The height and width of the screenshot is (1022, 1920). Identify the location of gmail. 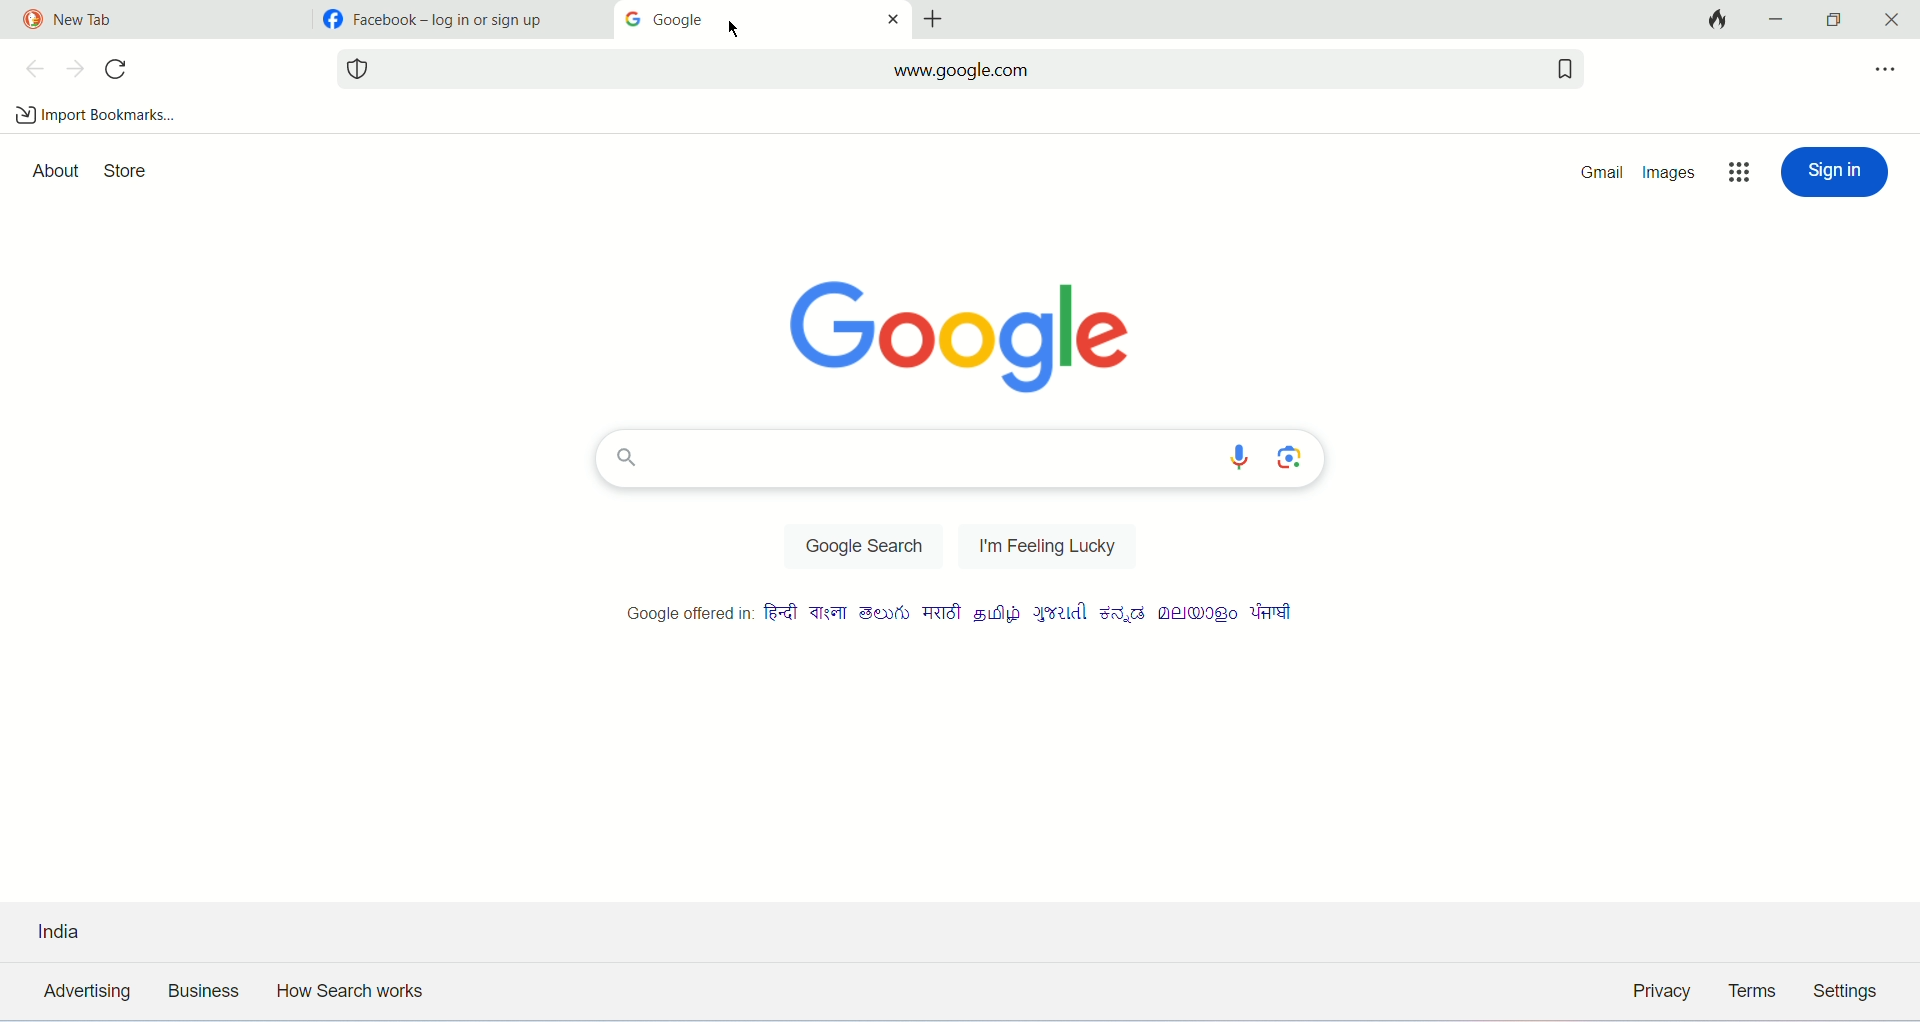
(1603, 172).